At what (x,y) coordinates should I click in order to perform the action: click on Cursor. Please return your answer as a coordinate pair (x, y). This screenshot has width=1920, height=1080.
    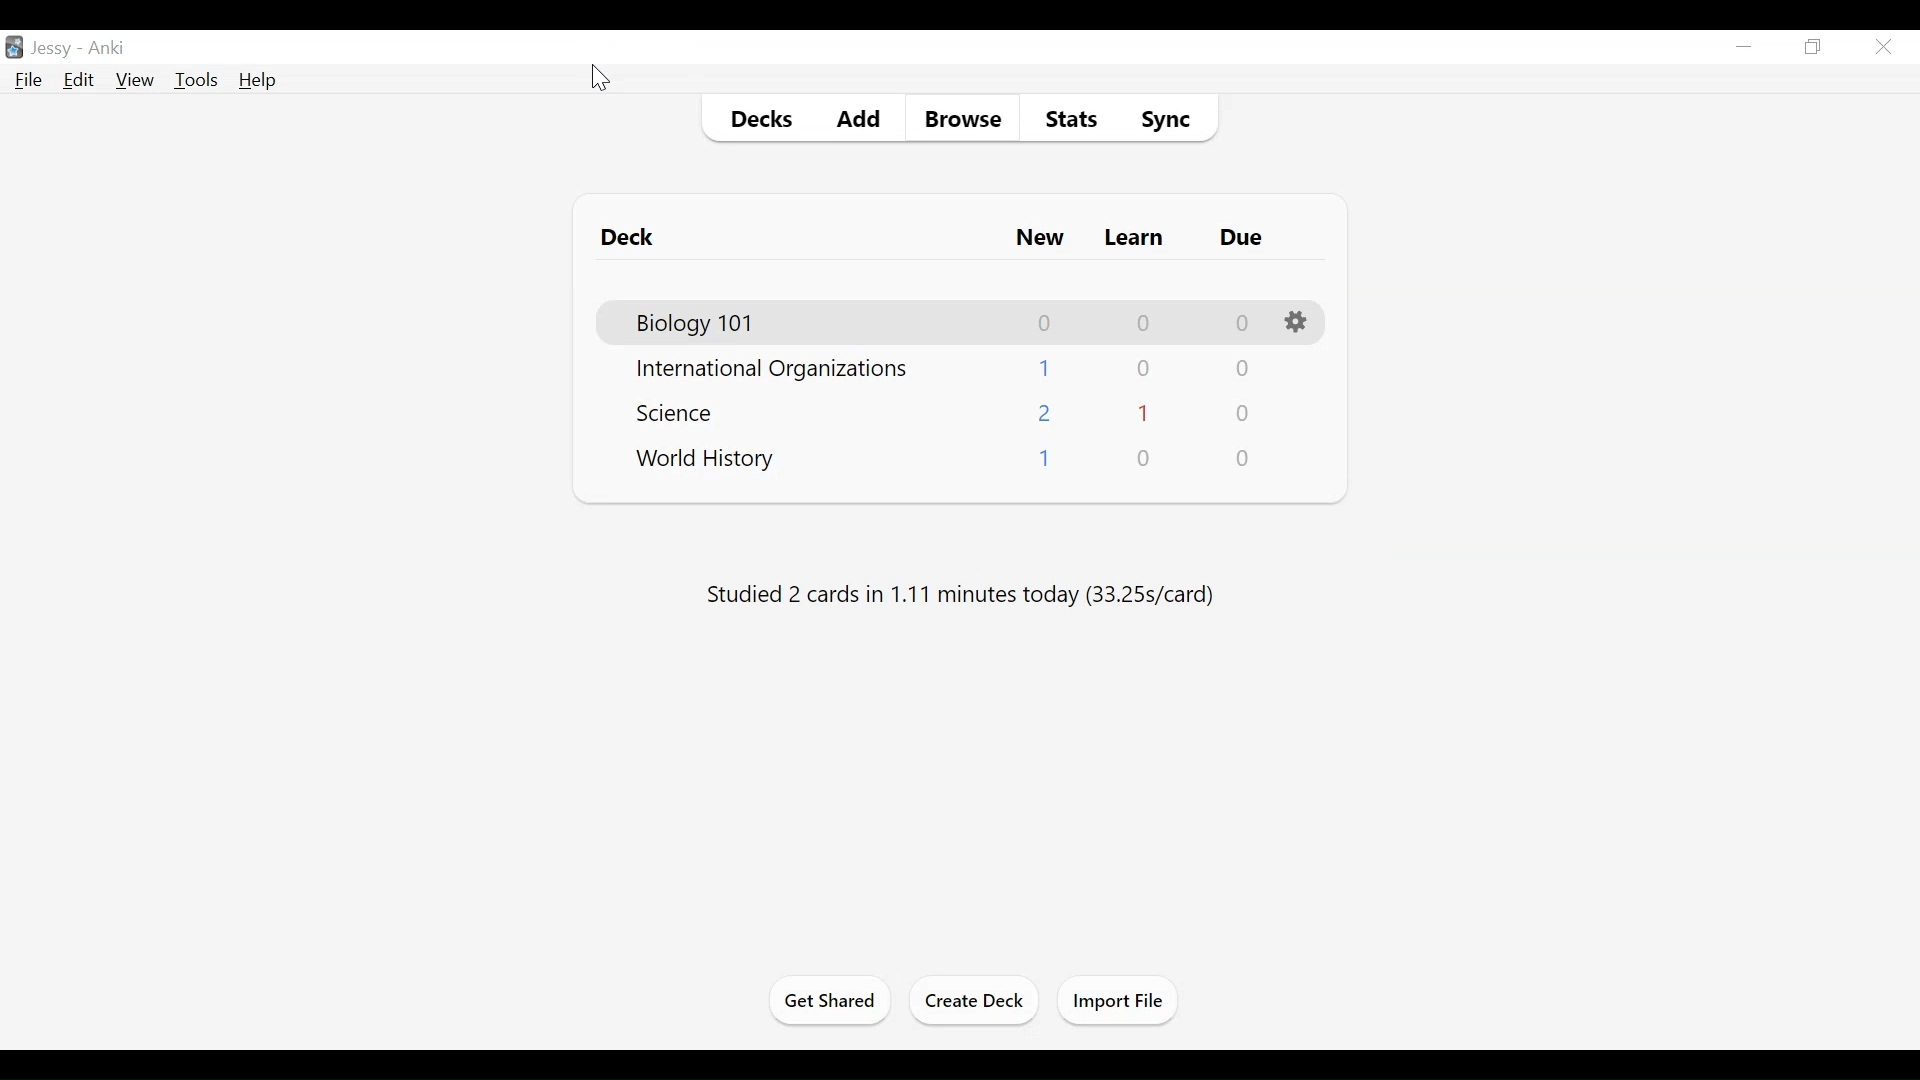
    Looking at the image, I should click on (599, 76).